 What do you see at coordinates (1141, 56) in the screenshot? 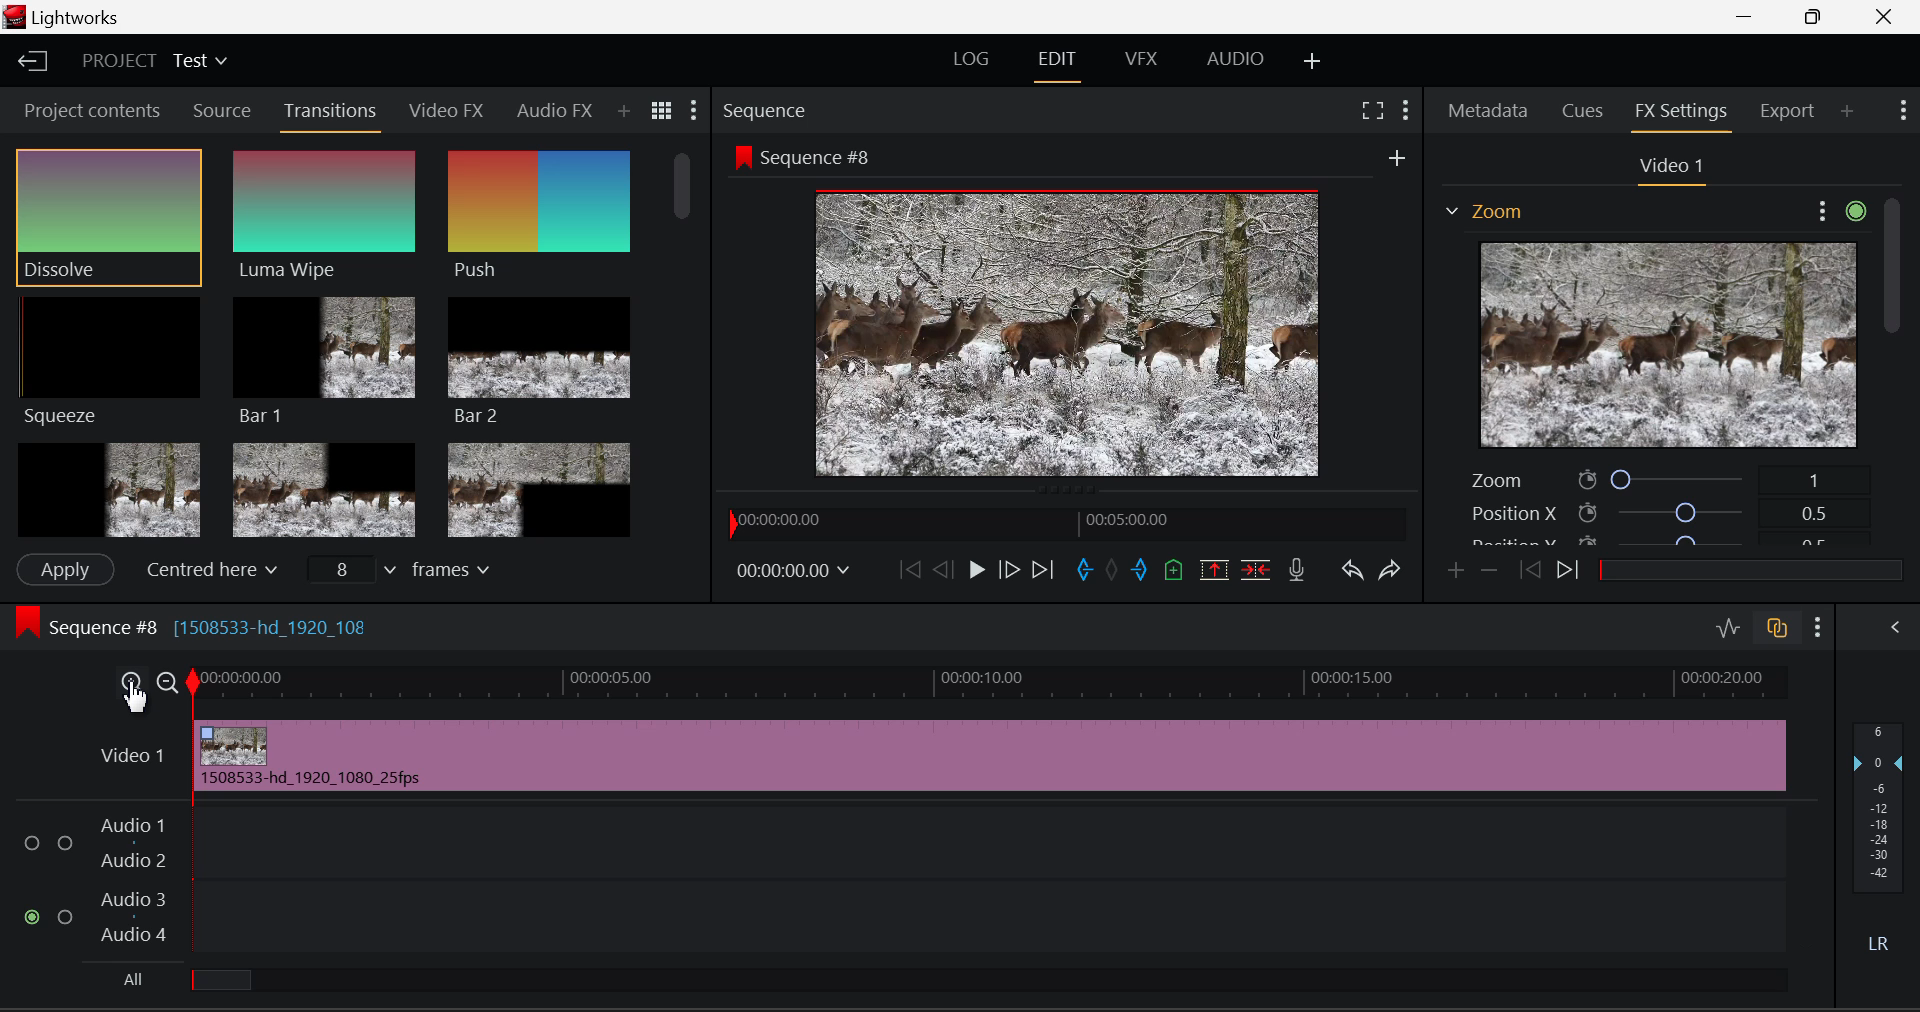
I see `VFX Layout` at bounding box center [1141, 56].